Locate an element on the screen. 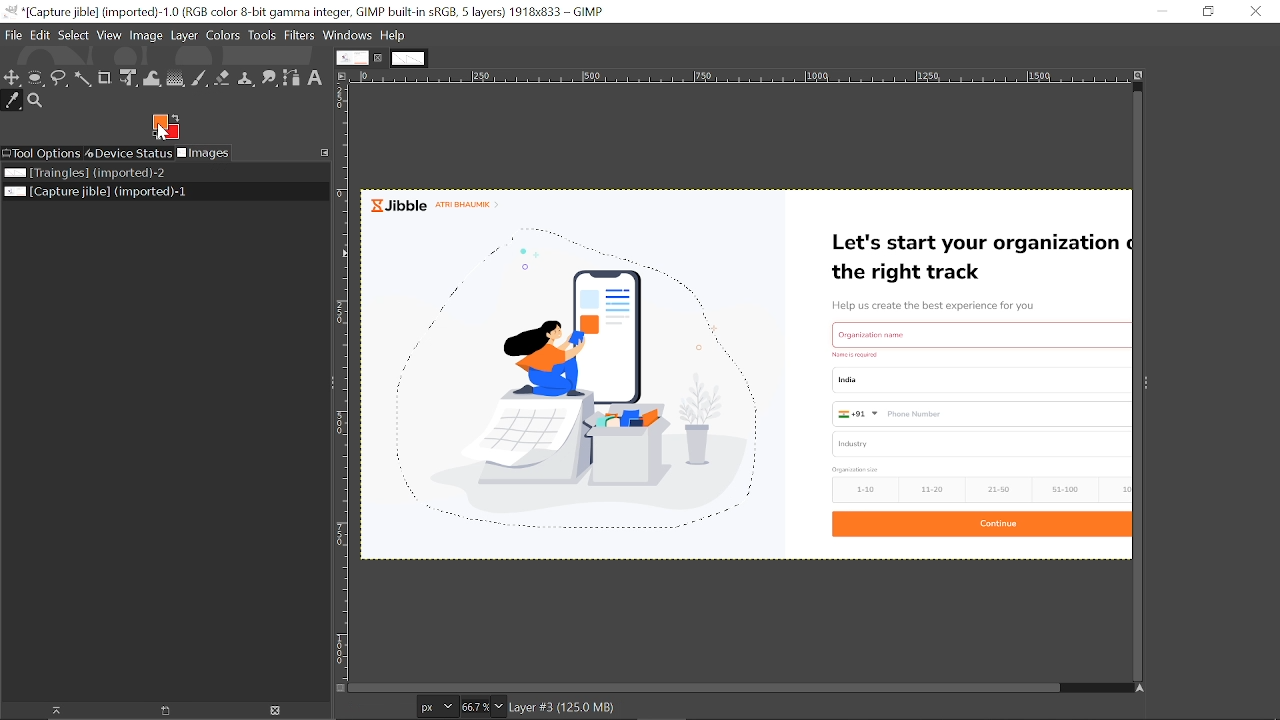  Paintbrush tool is located at coordinates (200, 79).